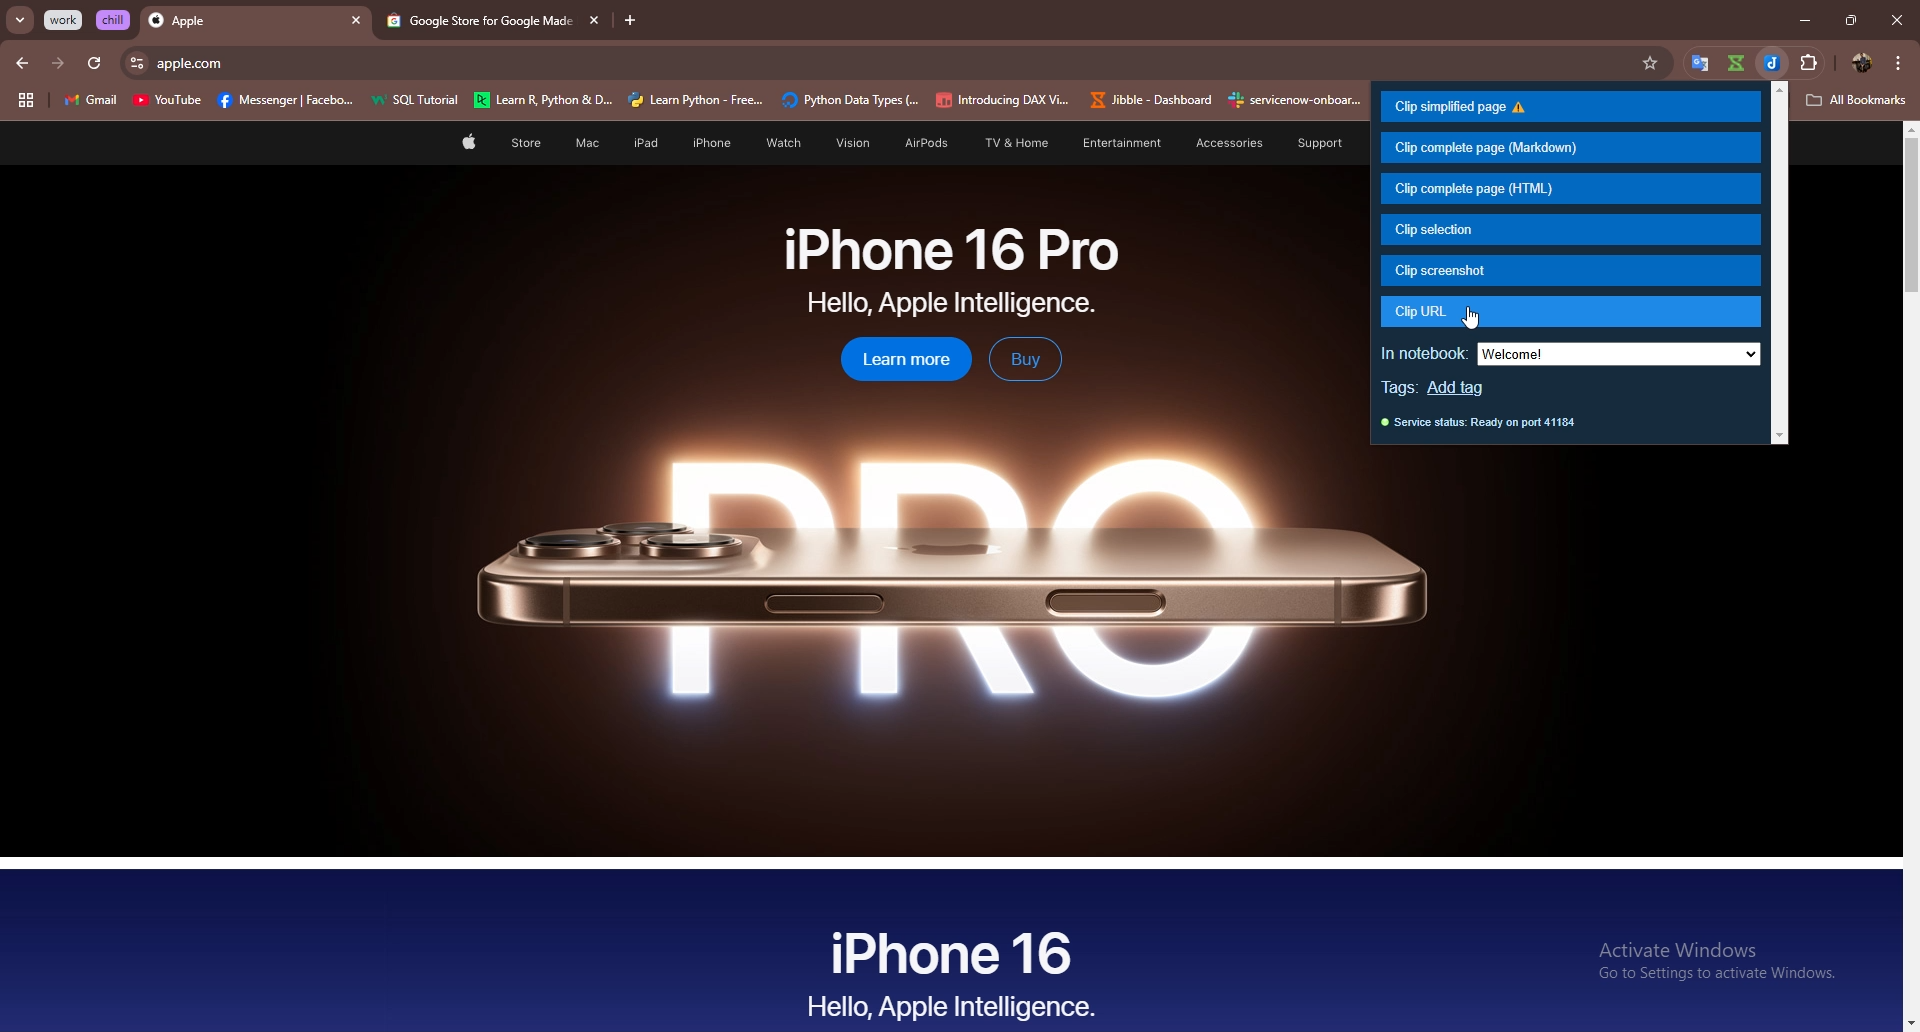 This screenshot has width=1920, height=1032. What do you see at coordinates (1003, 100) in the screenshot?
I see `Introducing DAX Vi..` at bounding box center [1003, 100].